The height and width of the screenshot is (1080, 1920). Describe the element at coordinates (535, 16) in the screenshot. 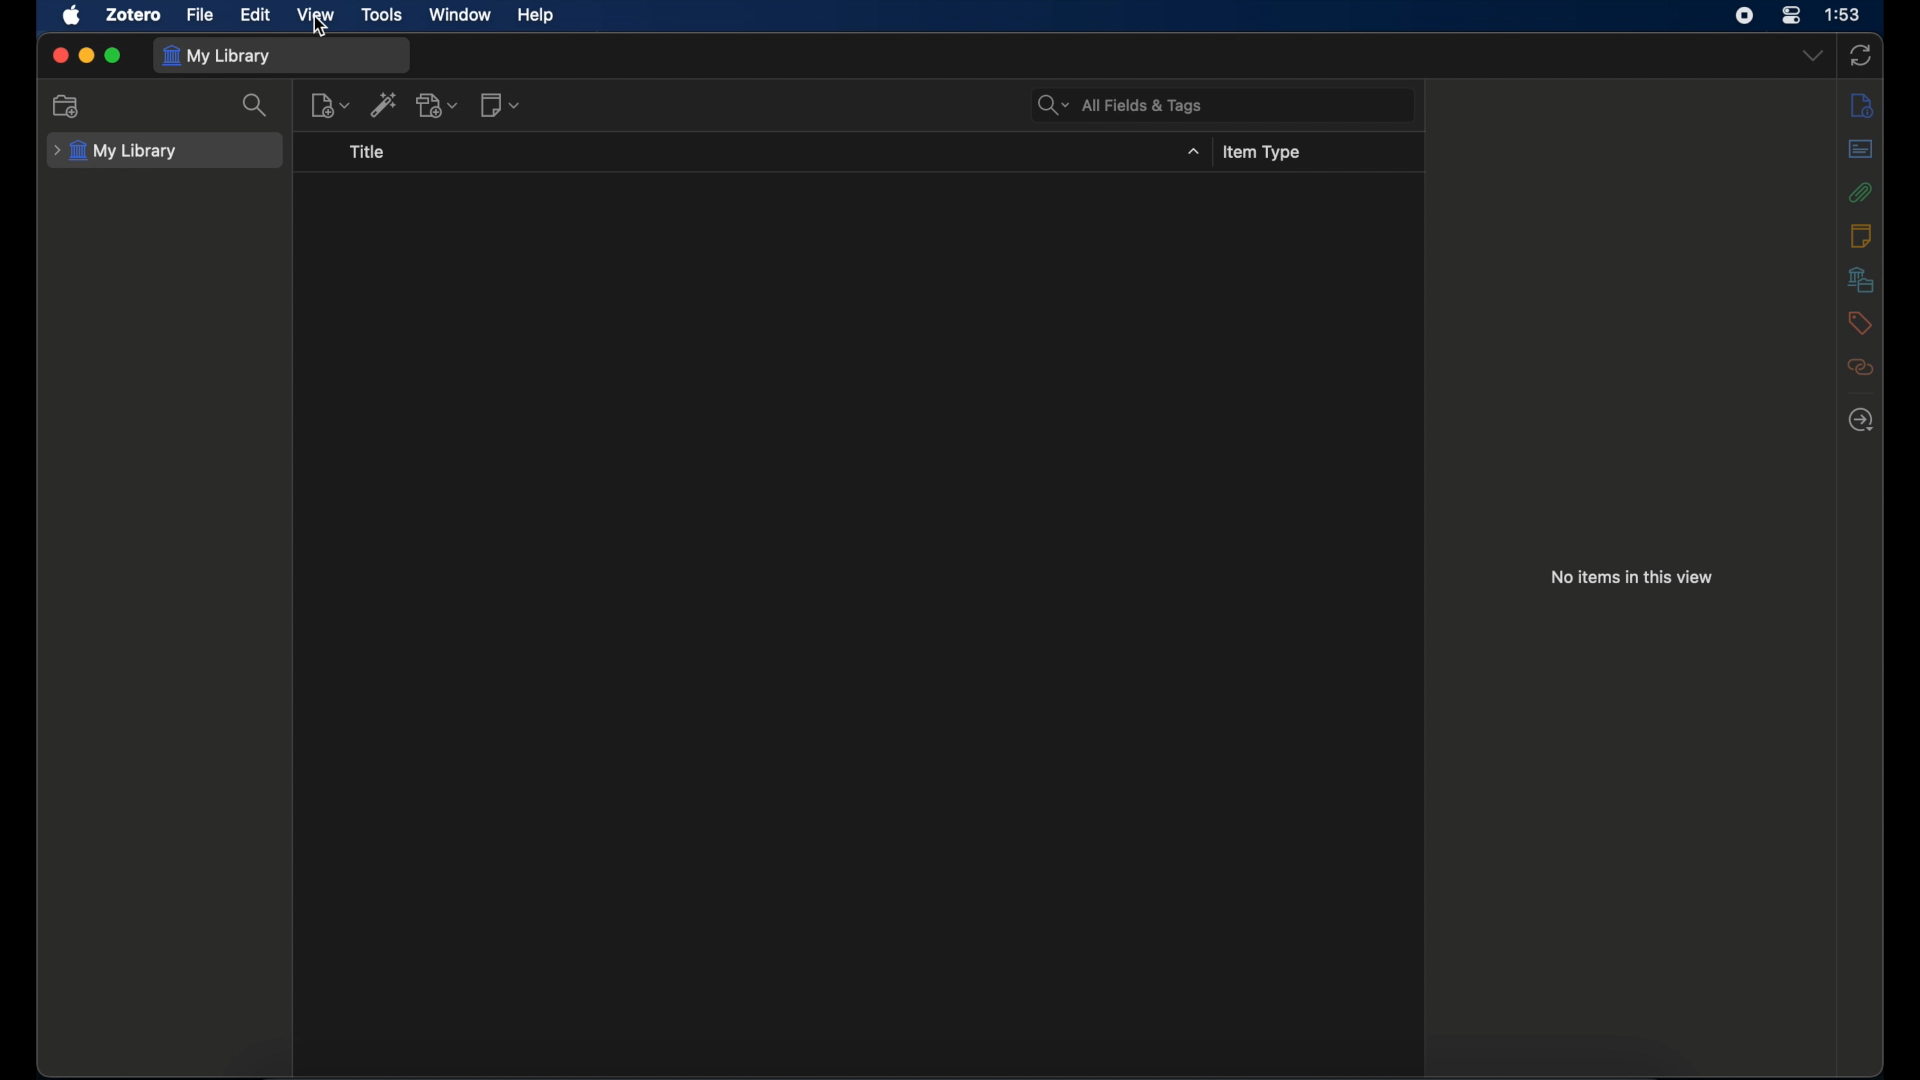

I see `help` at that location.